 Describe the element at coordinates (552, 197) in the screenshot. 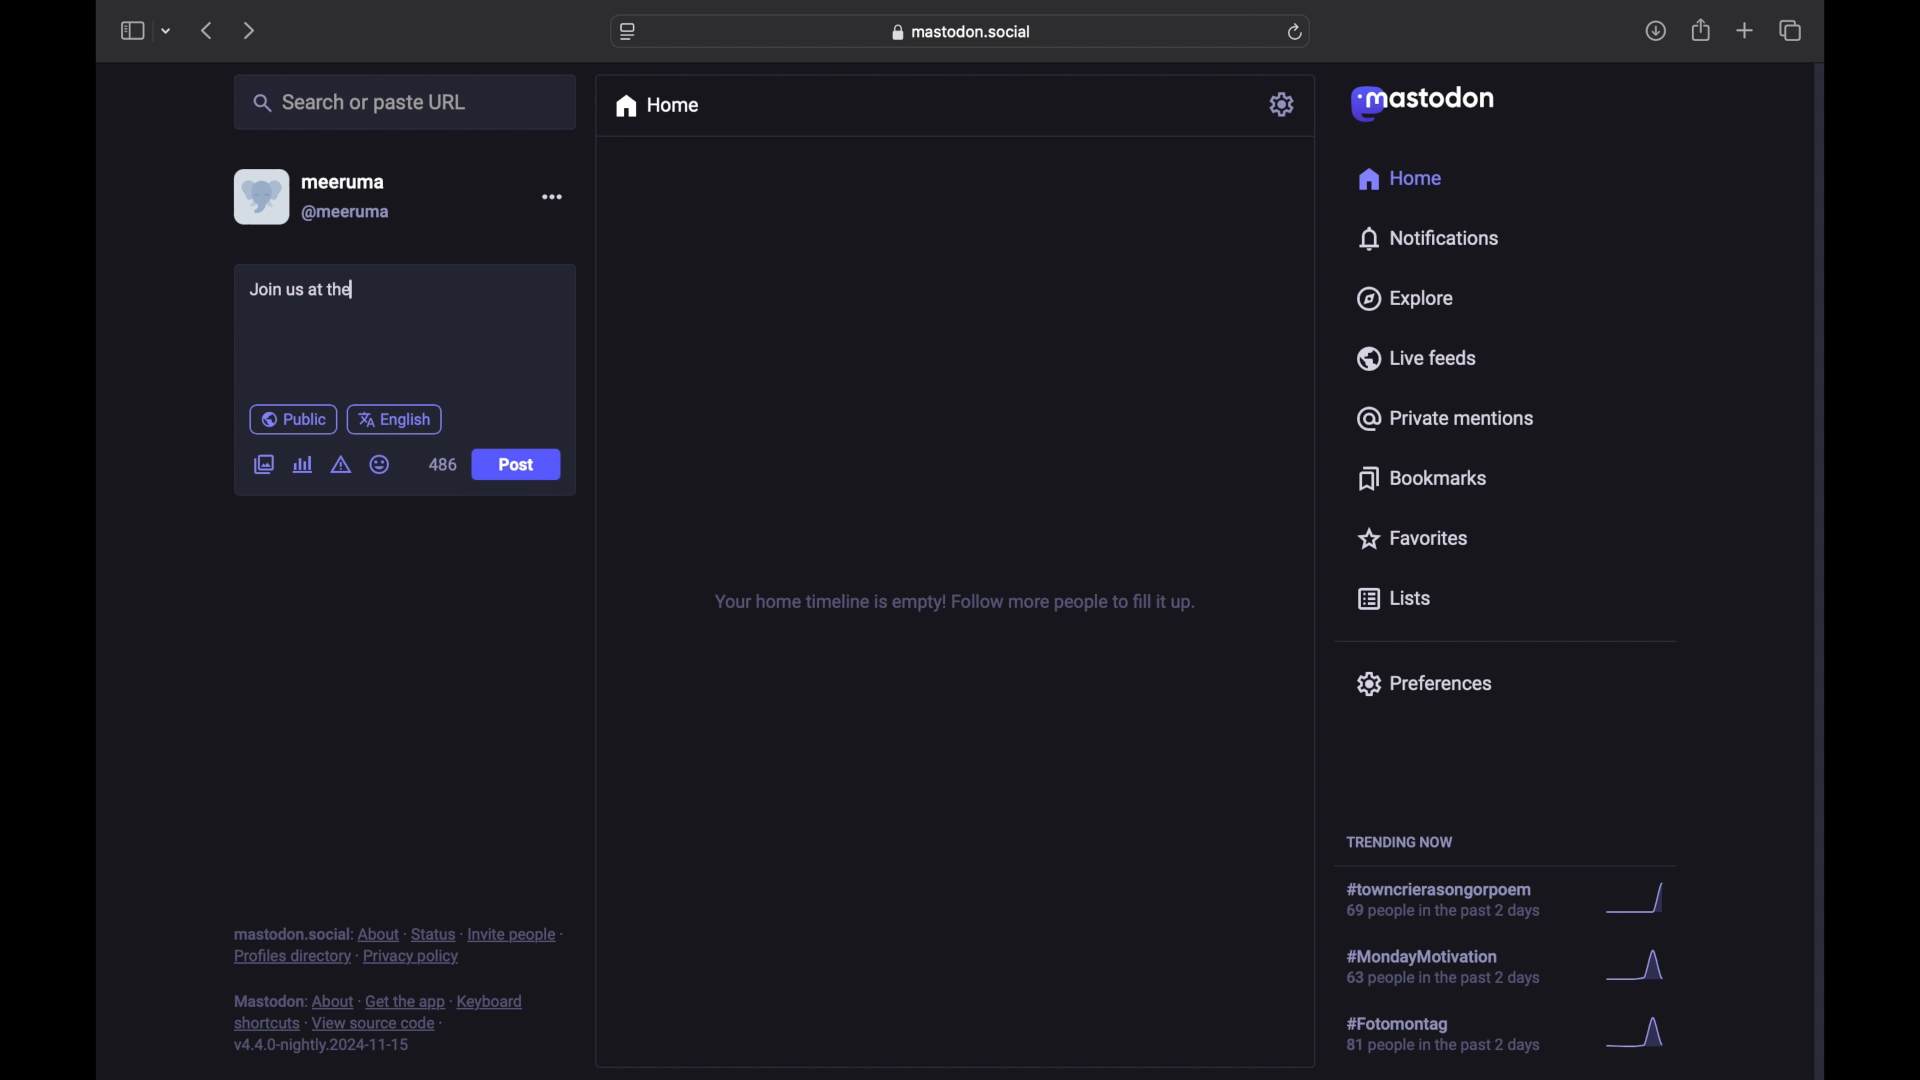

I see `more options` at that location.